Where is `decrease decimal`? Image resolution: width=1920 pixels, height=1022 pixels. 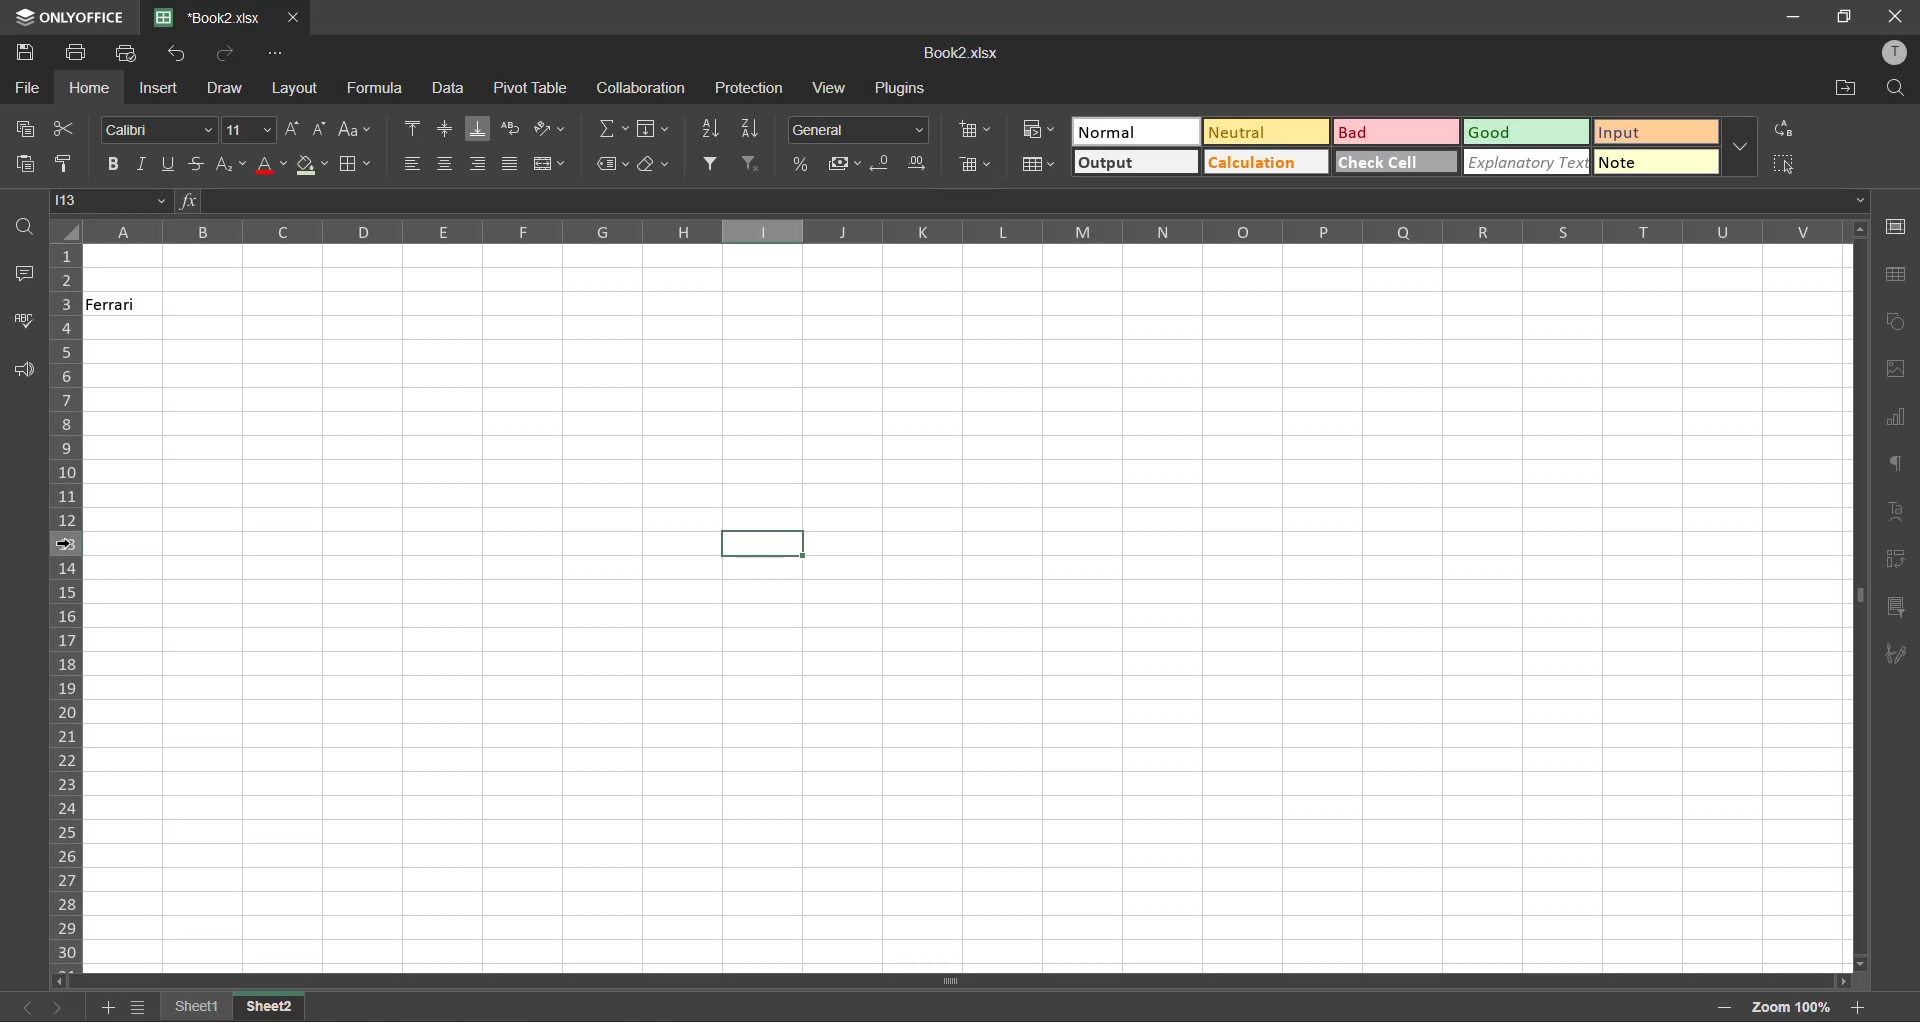 decrease decimal is located at coordinates (884, 163).